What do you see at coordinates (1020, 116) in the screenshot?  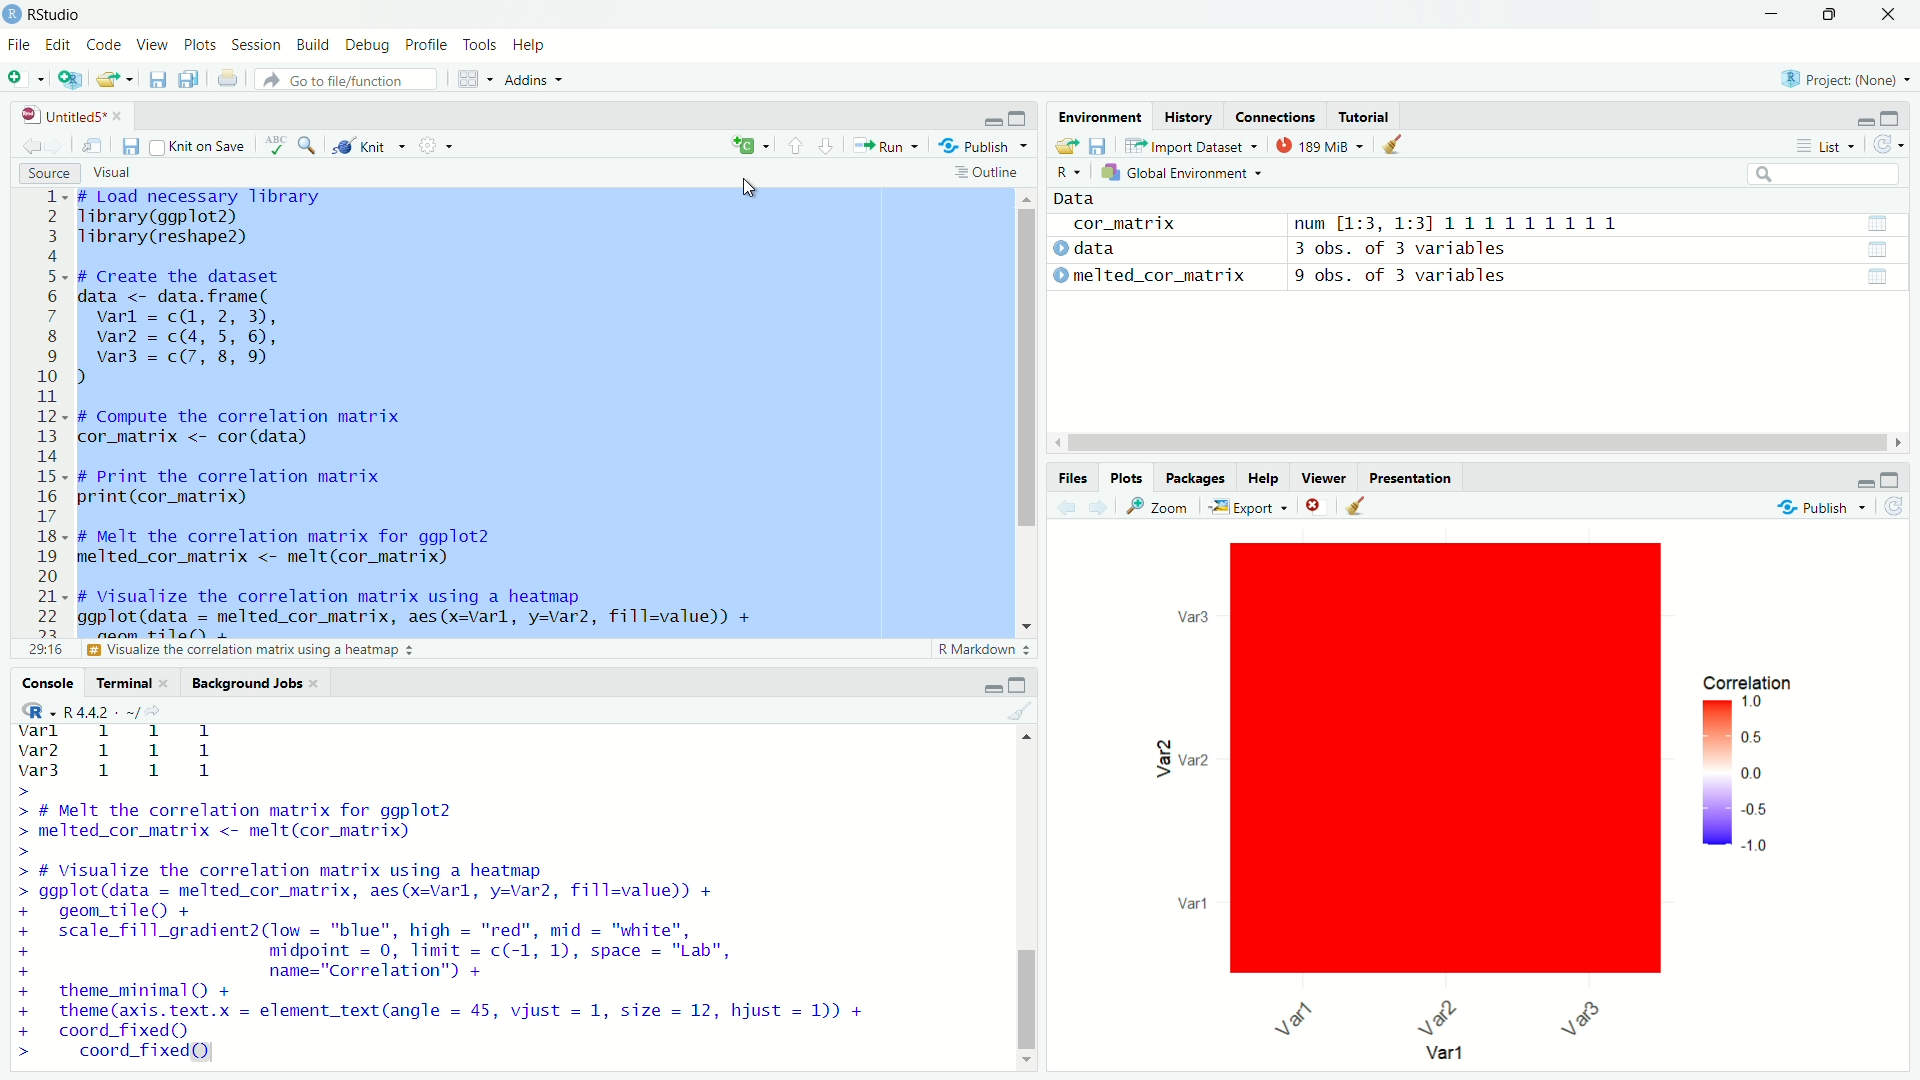 I see `maximize` at bounding box center [1020, 116].